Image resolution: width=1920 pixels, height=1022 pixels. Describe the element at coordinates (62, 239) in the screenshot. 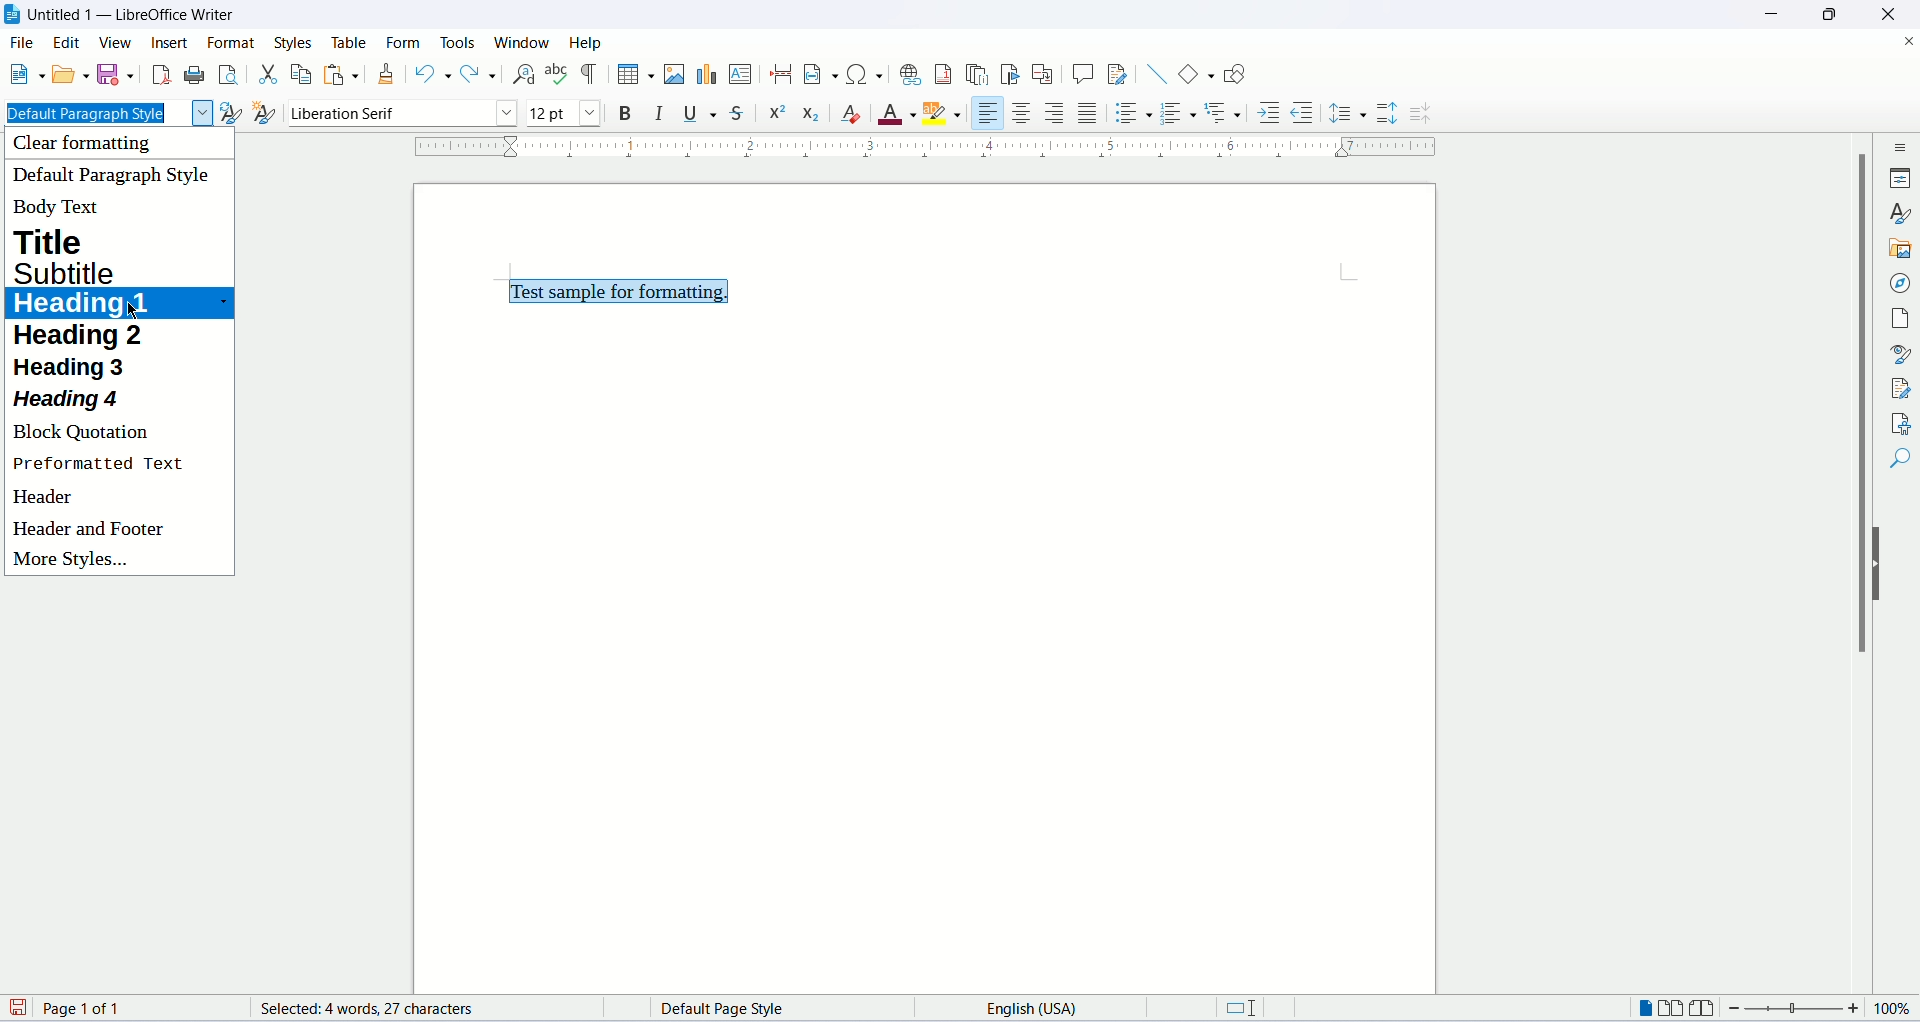

I see `title` at that location.